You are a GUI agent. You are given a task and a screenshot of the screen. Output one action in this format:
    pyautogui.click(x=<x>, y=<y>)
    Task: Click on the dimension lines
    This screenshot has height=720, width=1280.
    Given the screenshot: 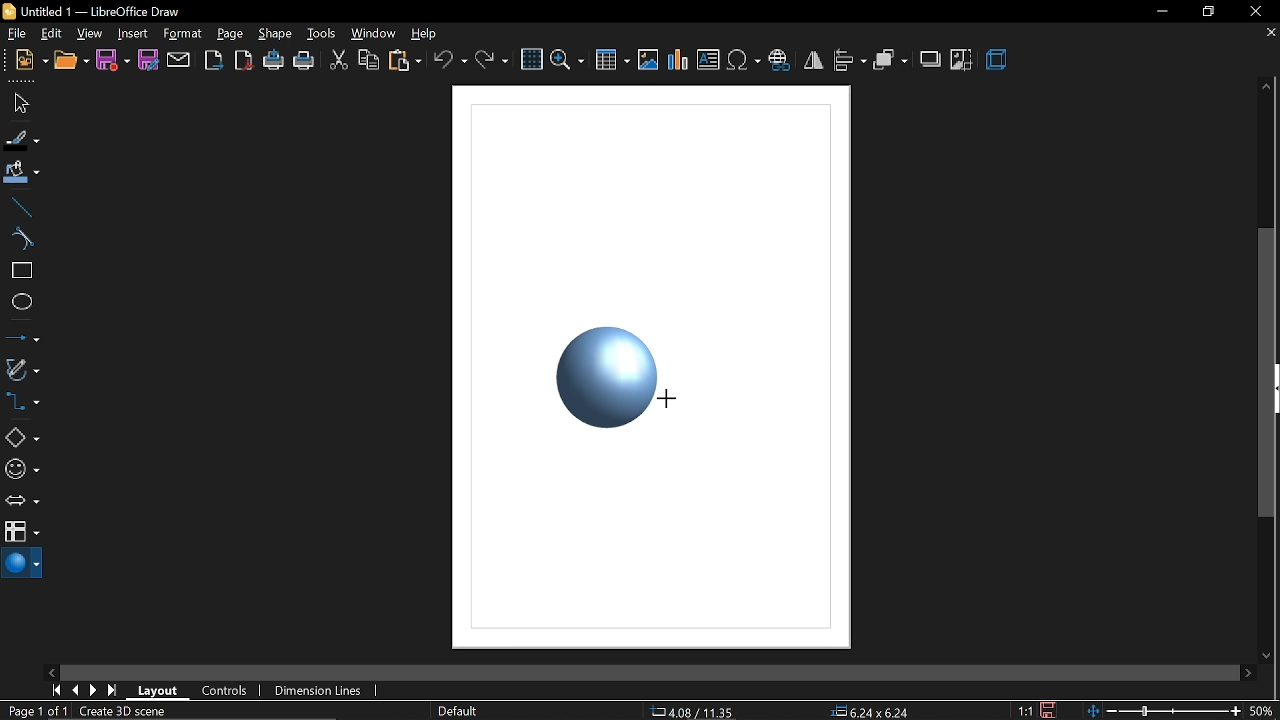 What is the action you would take?
    pyautogui.click(x=325, y=692)
    